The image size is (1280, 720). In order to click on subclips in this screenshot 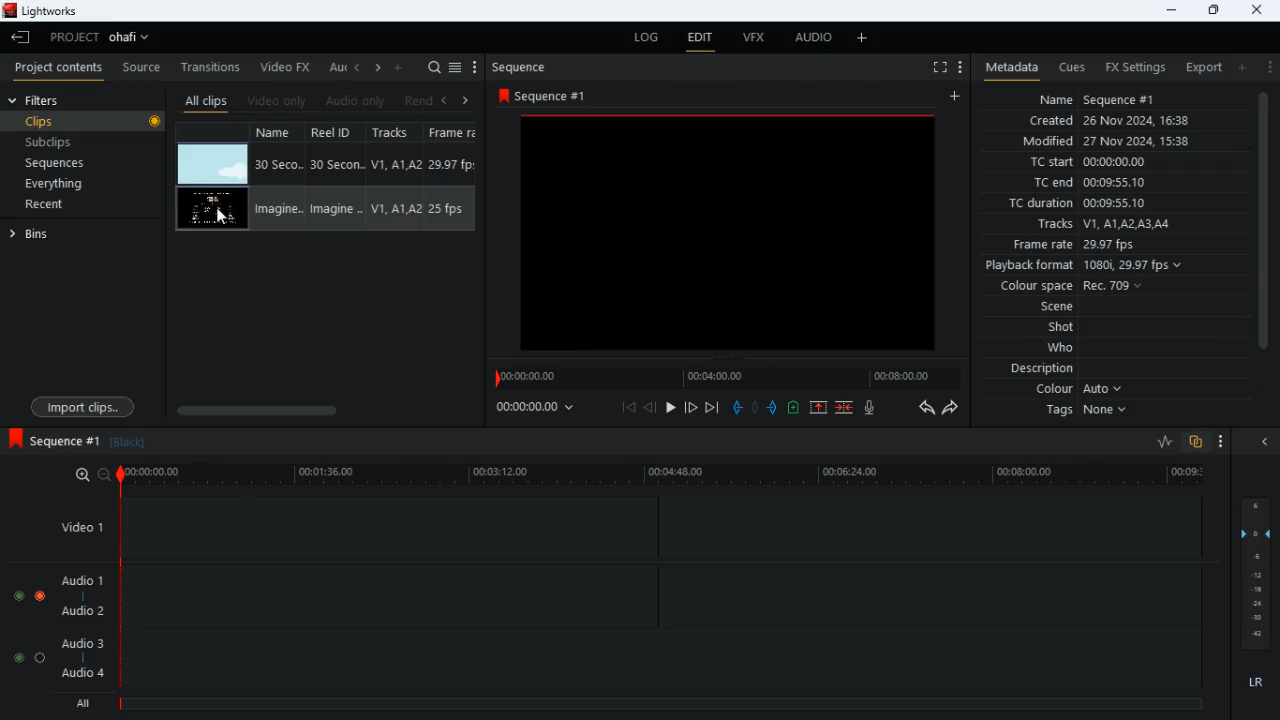, I will do `click(61, 143)`.